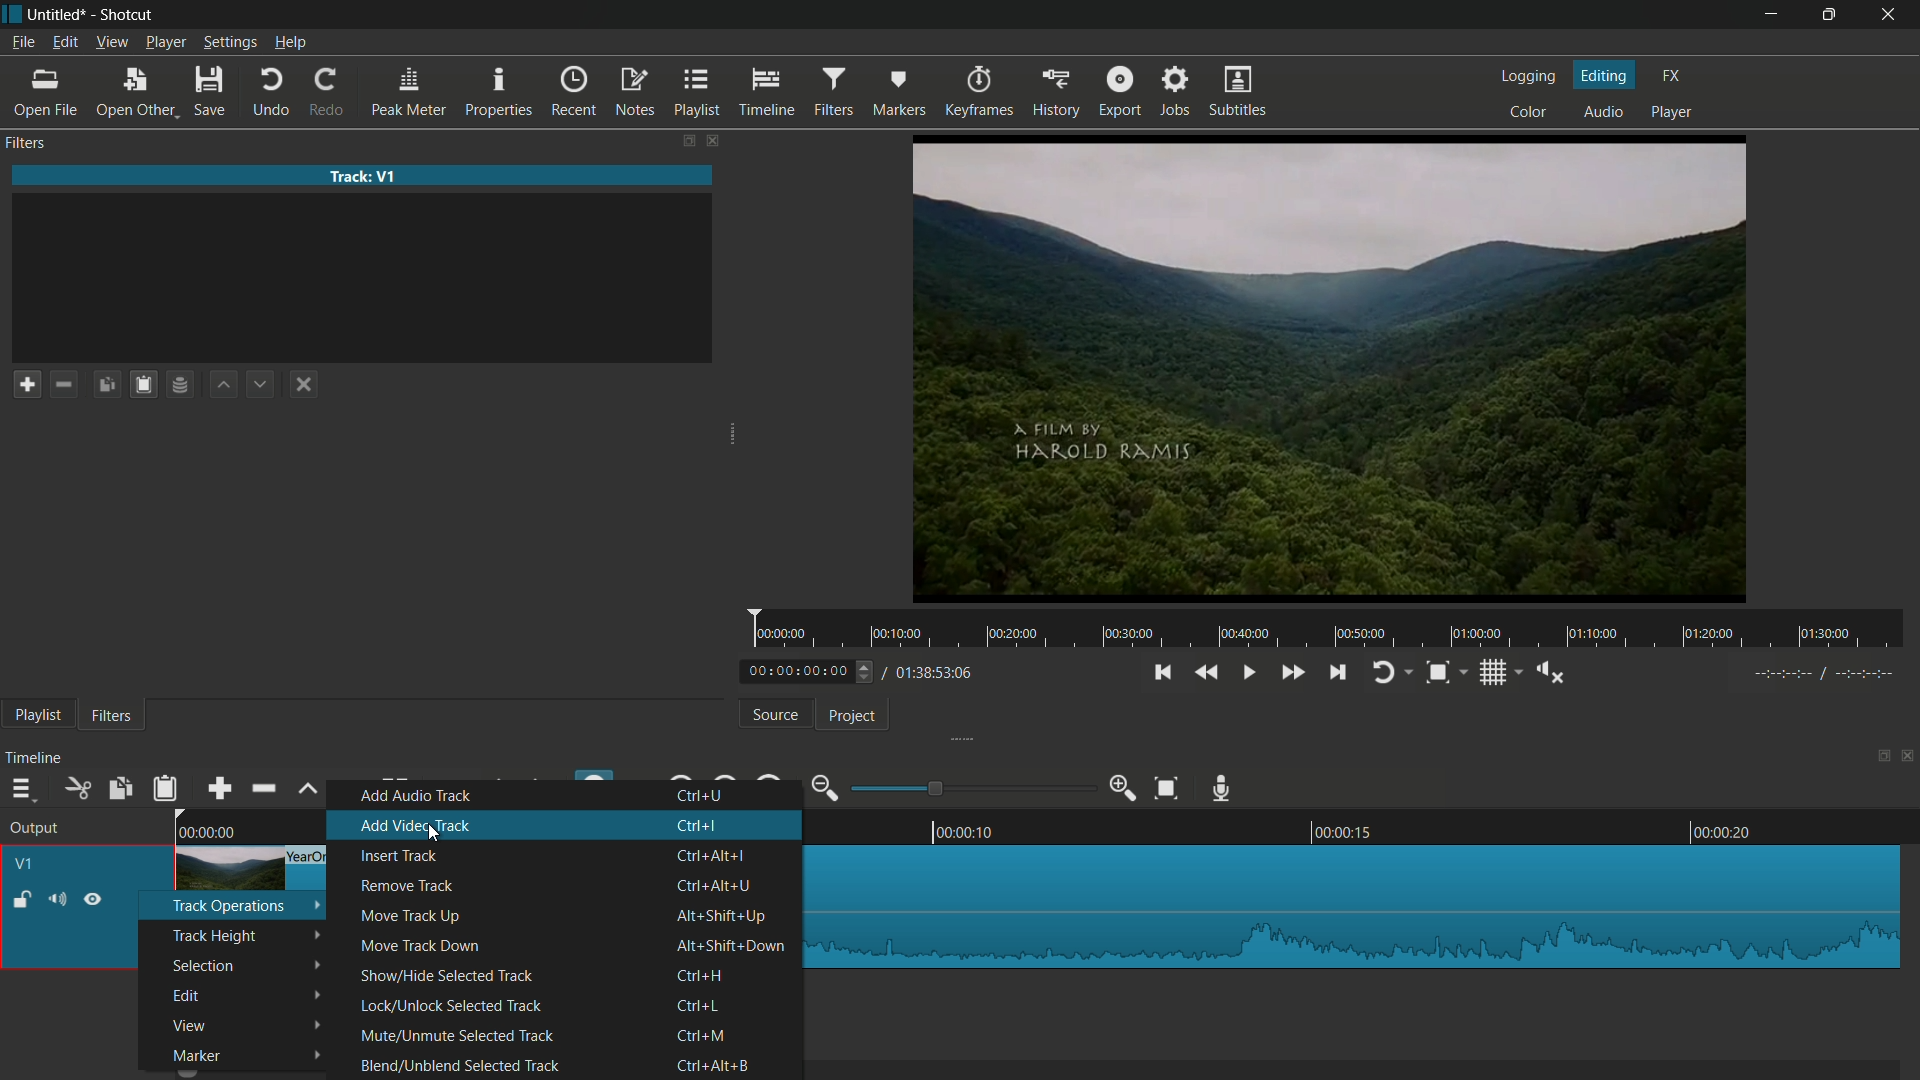 The height and width of the screenshot is (1080, 1920). Describe the element at coordinates (64, 42) in the screenshot. I see `edit menu` at that location.